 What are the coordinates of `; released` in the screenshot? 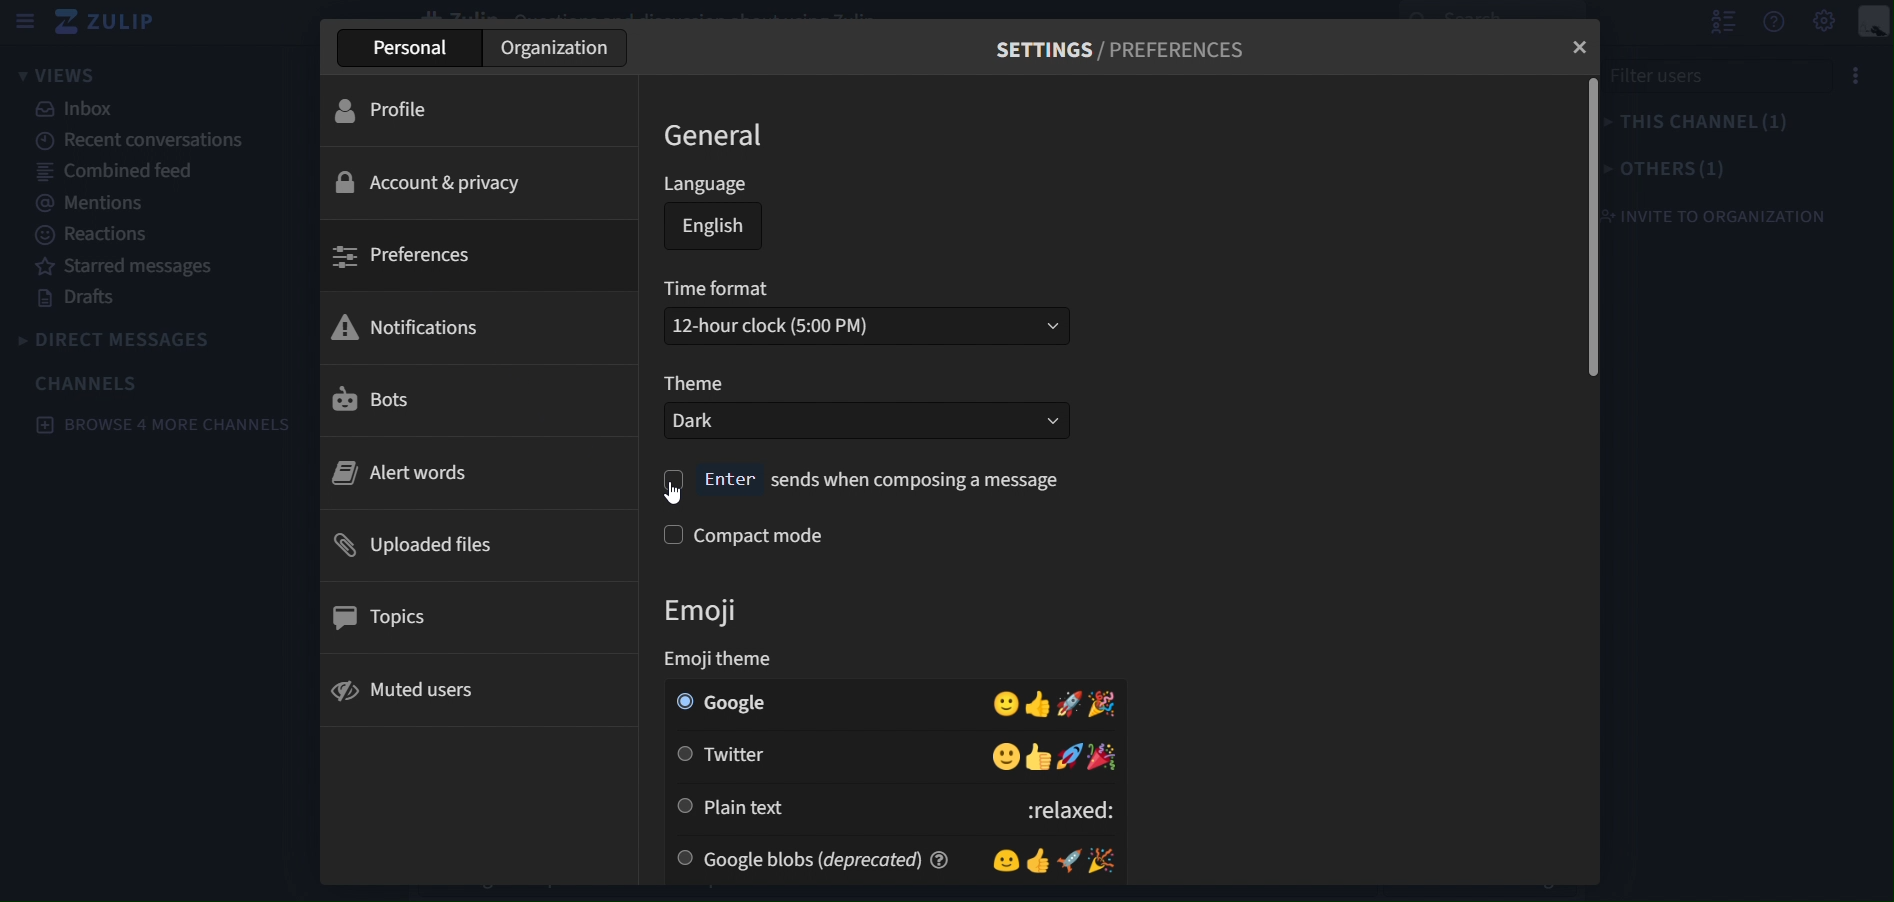 It's located at (1063, 806).